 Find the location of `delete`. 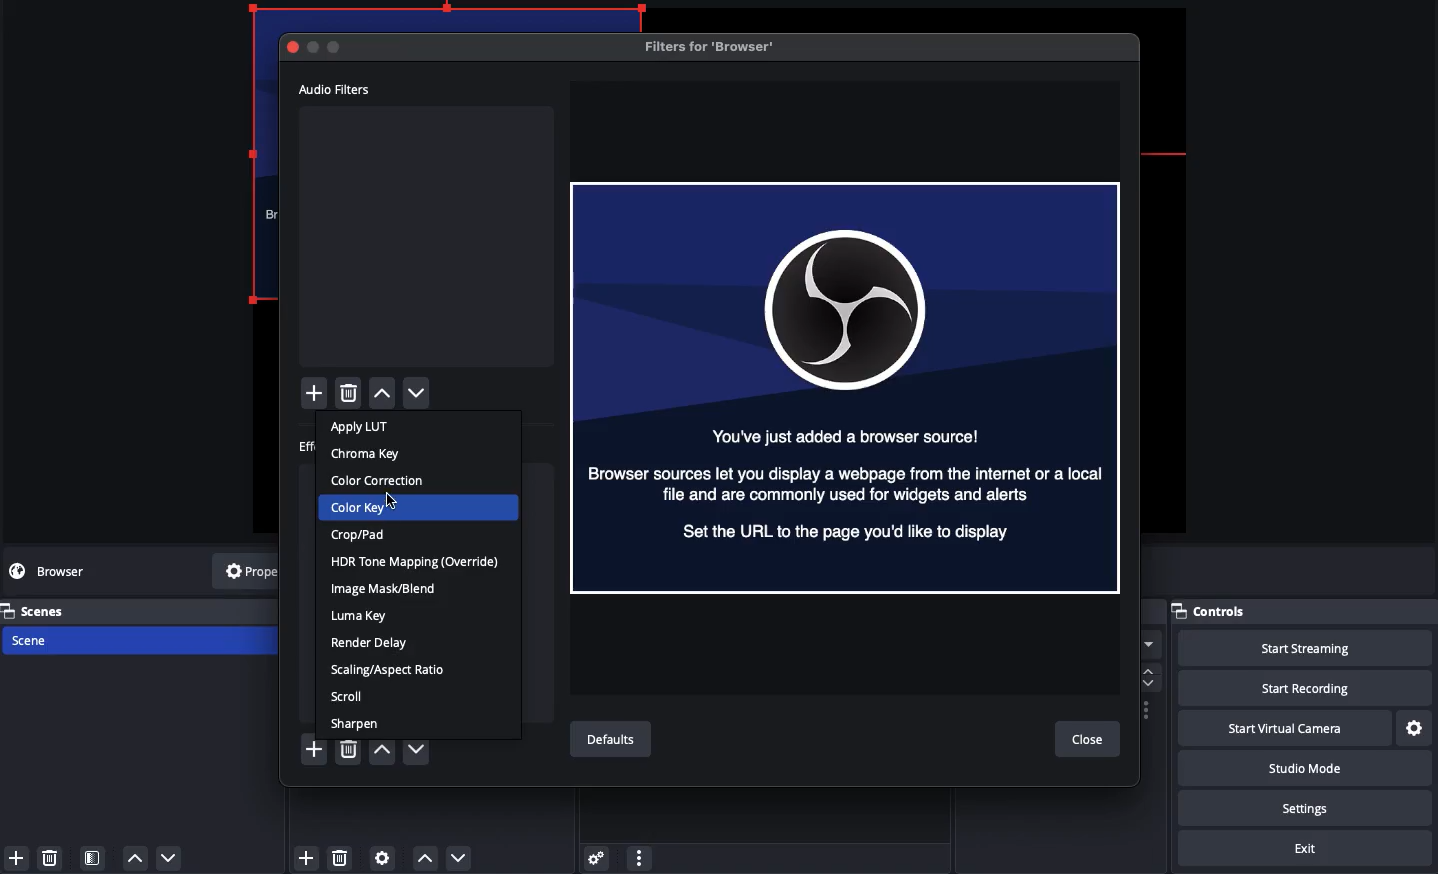

delete is located at coordinates (345, 859).